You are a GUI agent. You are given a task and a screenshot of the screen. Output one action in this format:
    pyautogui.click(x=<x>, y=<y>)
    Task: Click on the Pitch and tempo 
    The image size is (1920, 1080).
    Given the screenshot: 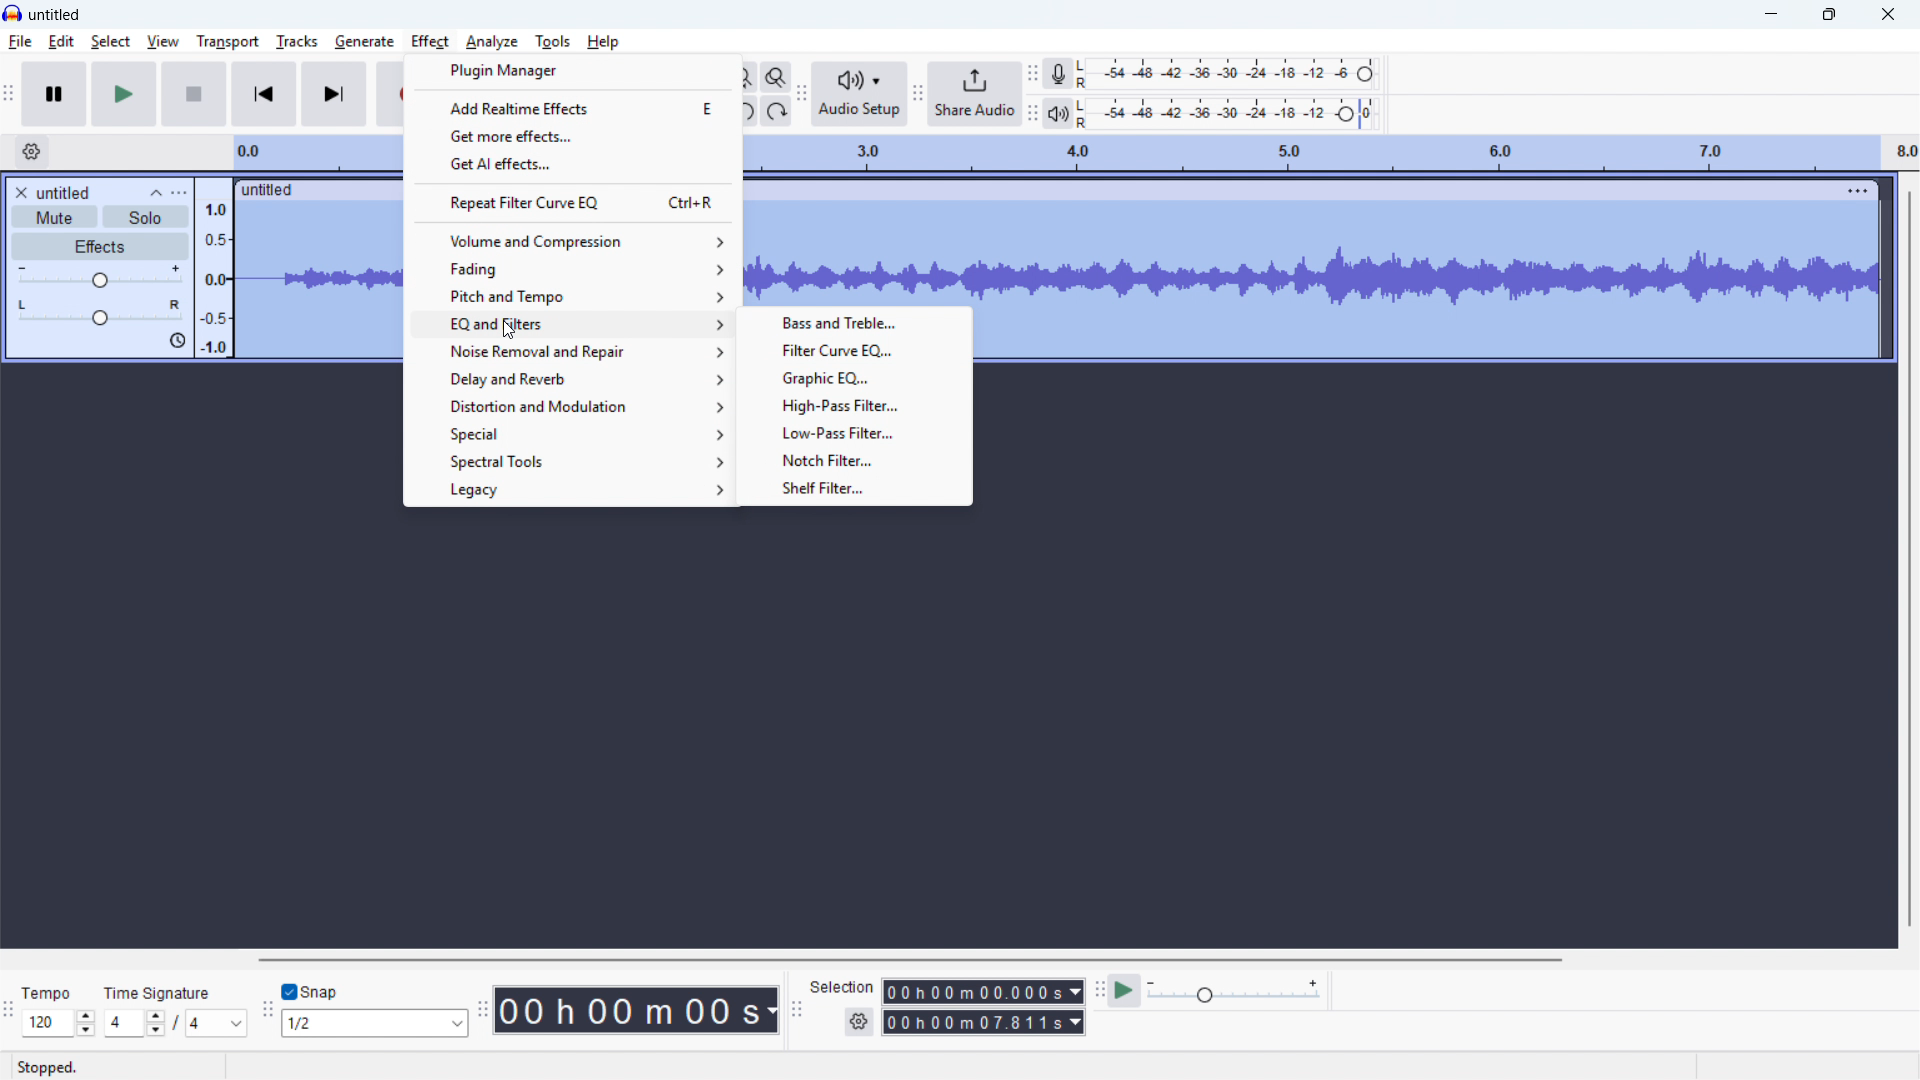 What is the action you would take?
    pyautogui.click(x=575, y=294)
    